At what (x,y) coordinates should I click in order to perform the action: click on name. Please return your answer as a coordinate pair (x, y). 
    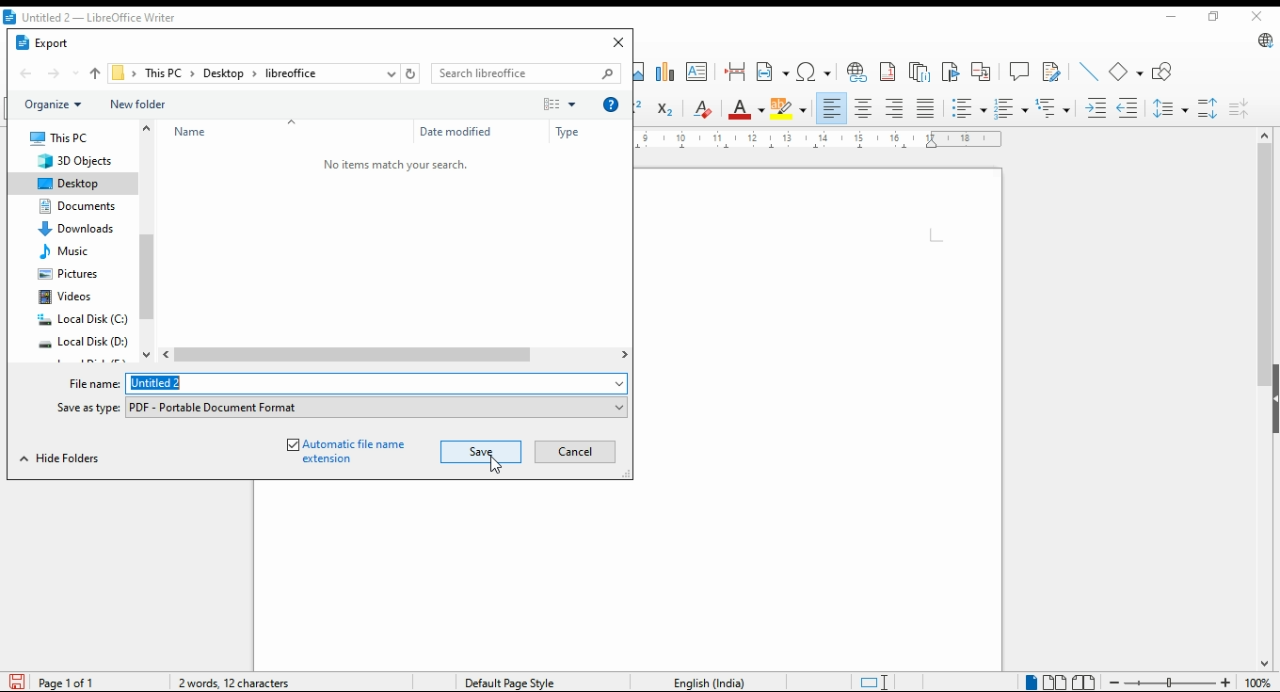
    Looking at the image, I should click on (252, 131).